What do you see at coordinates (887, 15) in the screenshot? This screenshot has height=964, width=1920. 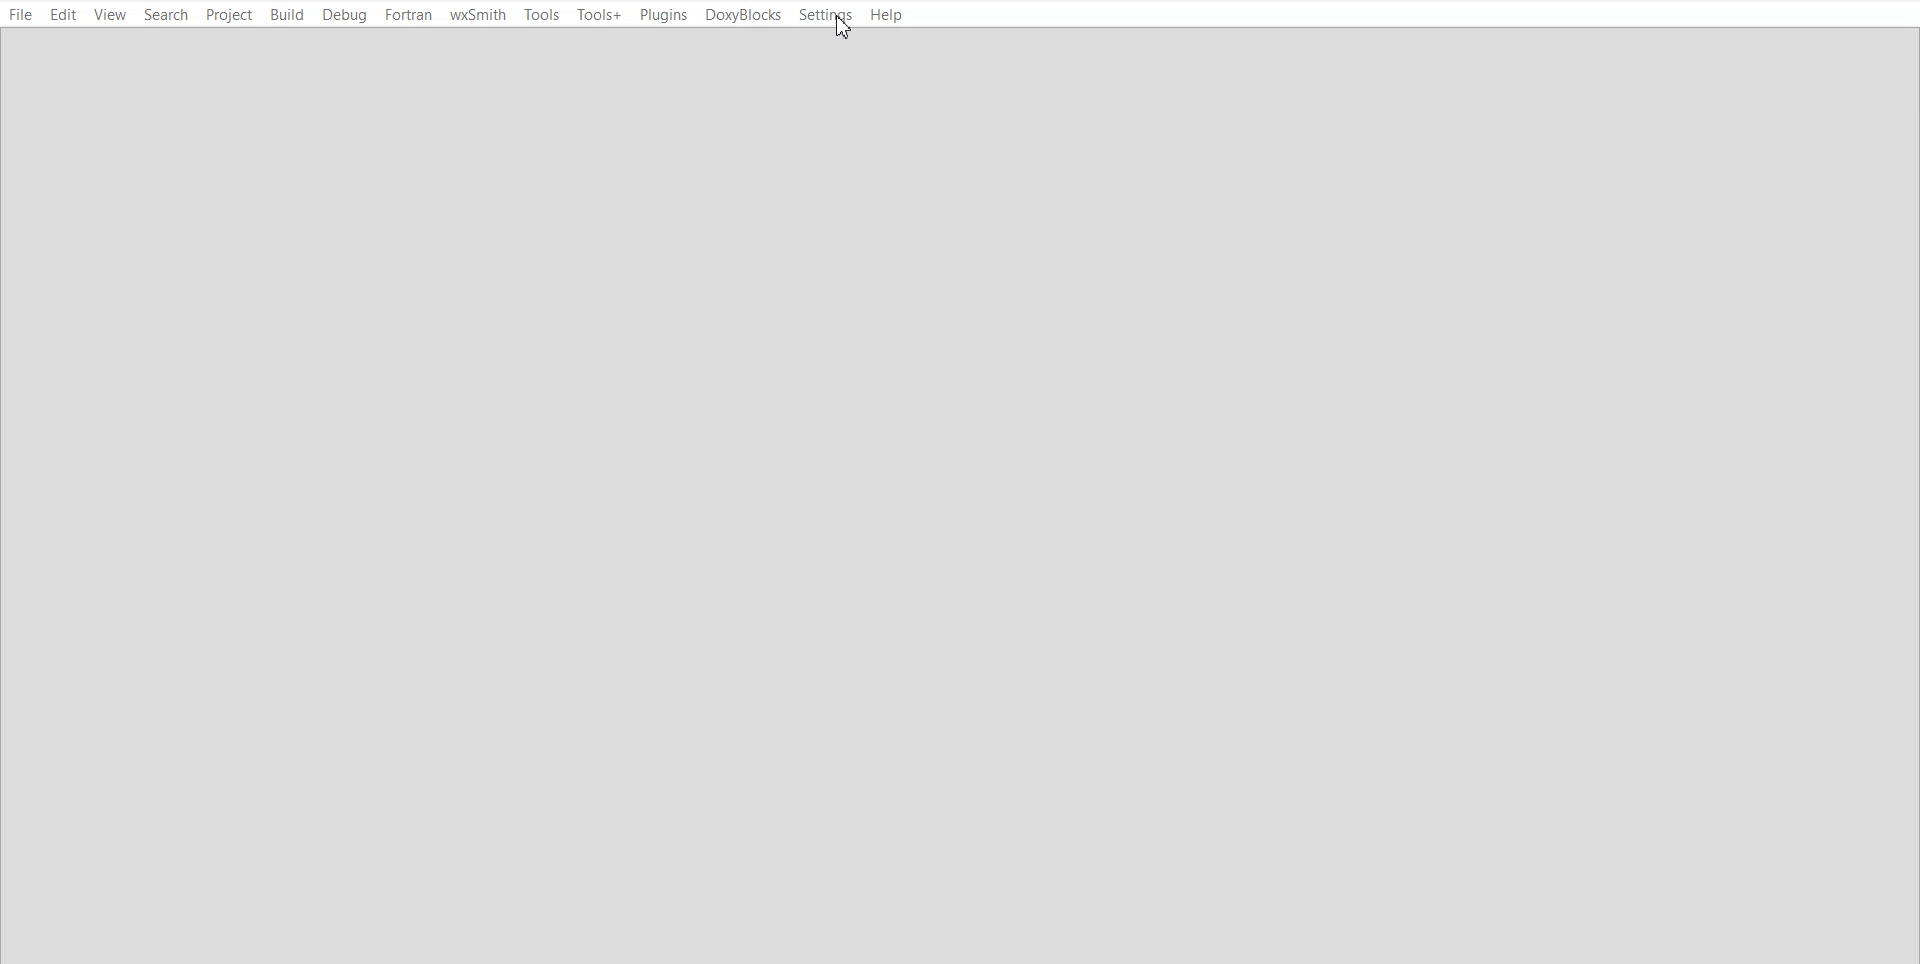 I see `Help` at bounding box center [887, 15].